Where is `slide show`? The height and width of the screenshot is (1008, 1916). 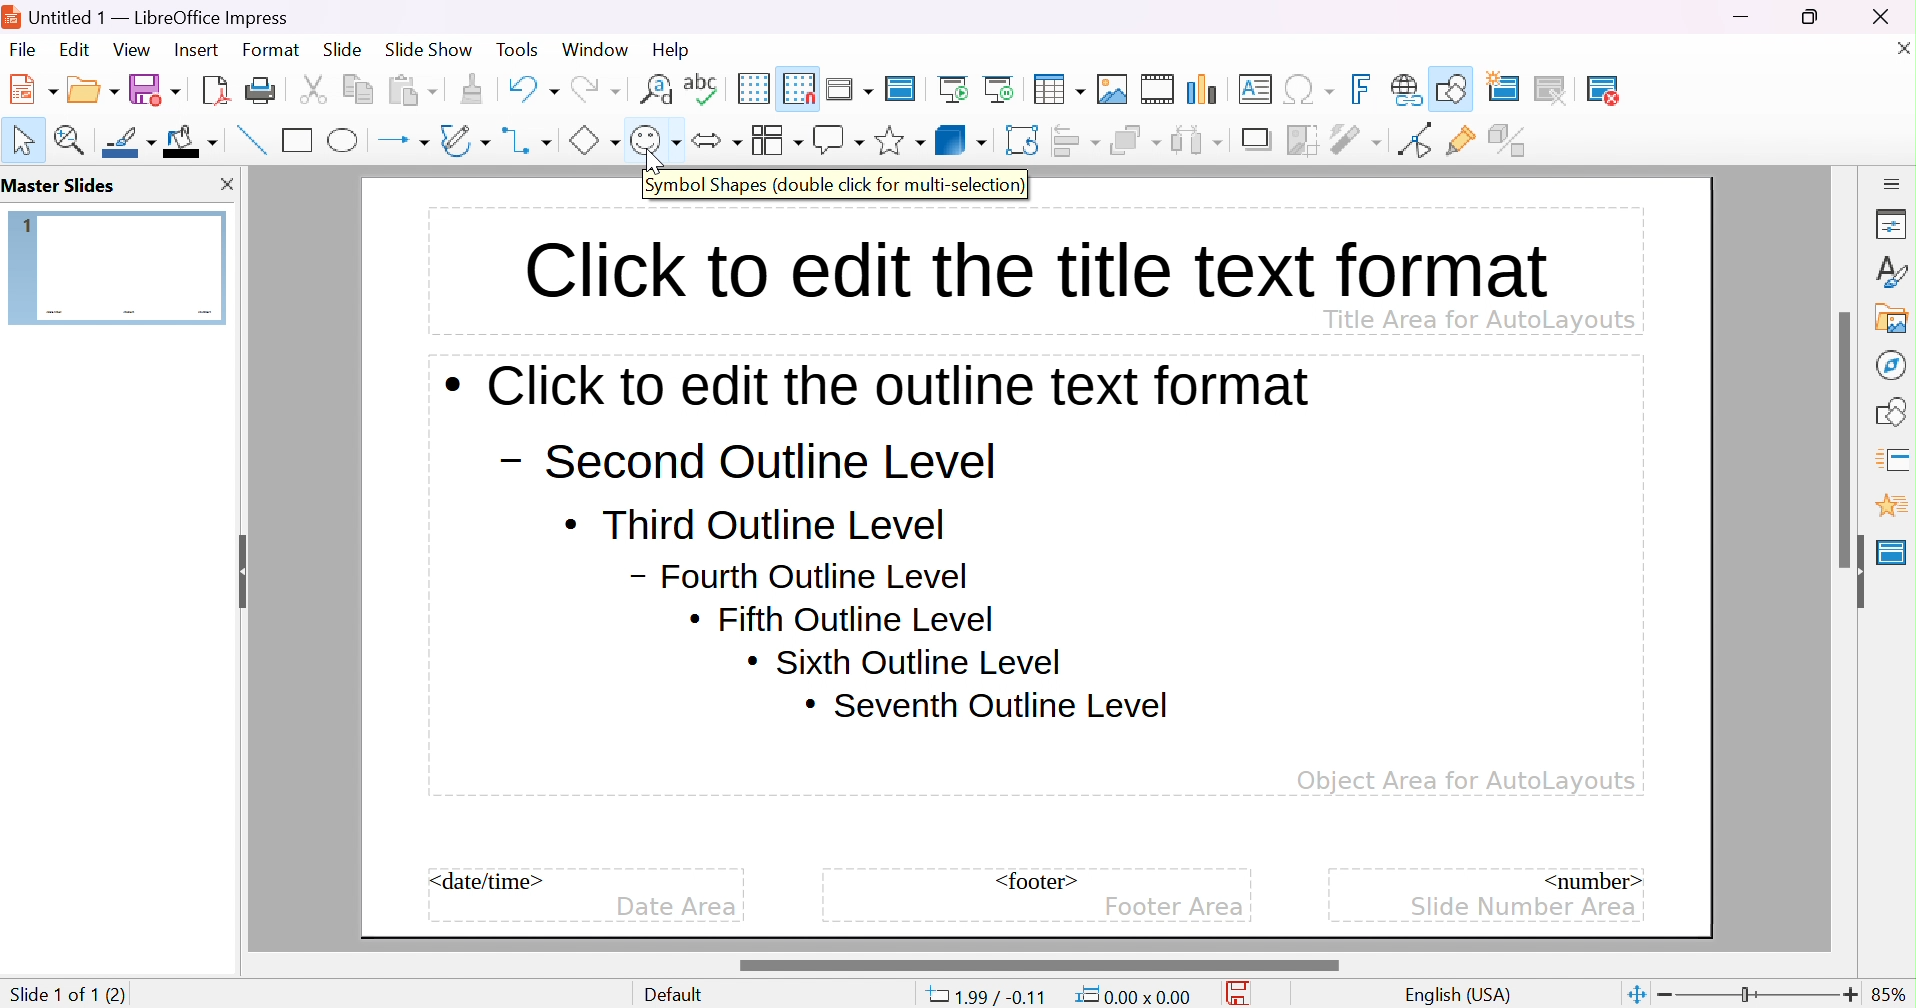 slide show is located at coordinates (429, 47).